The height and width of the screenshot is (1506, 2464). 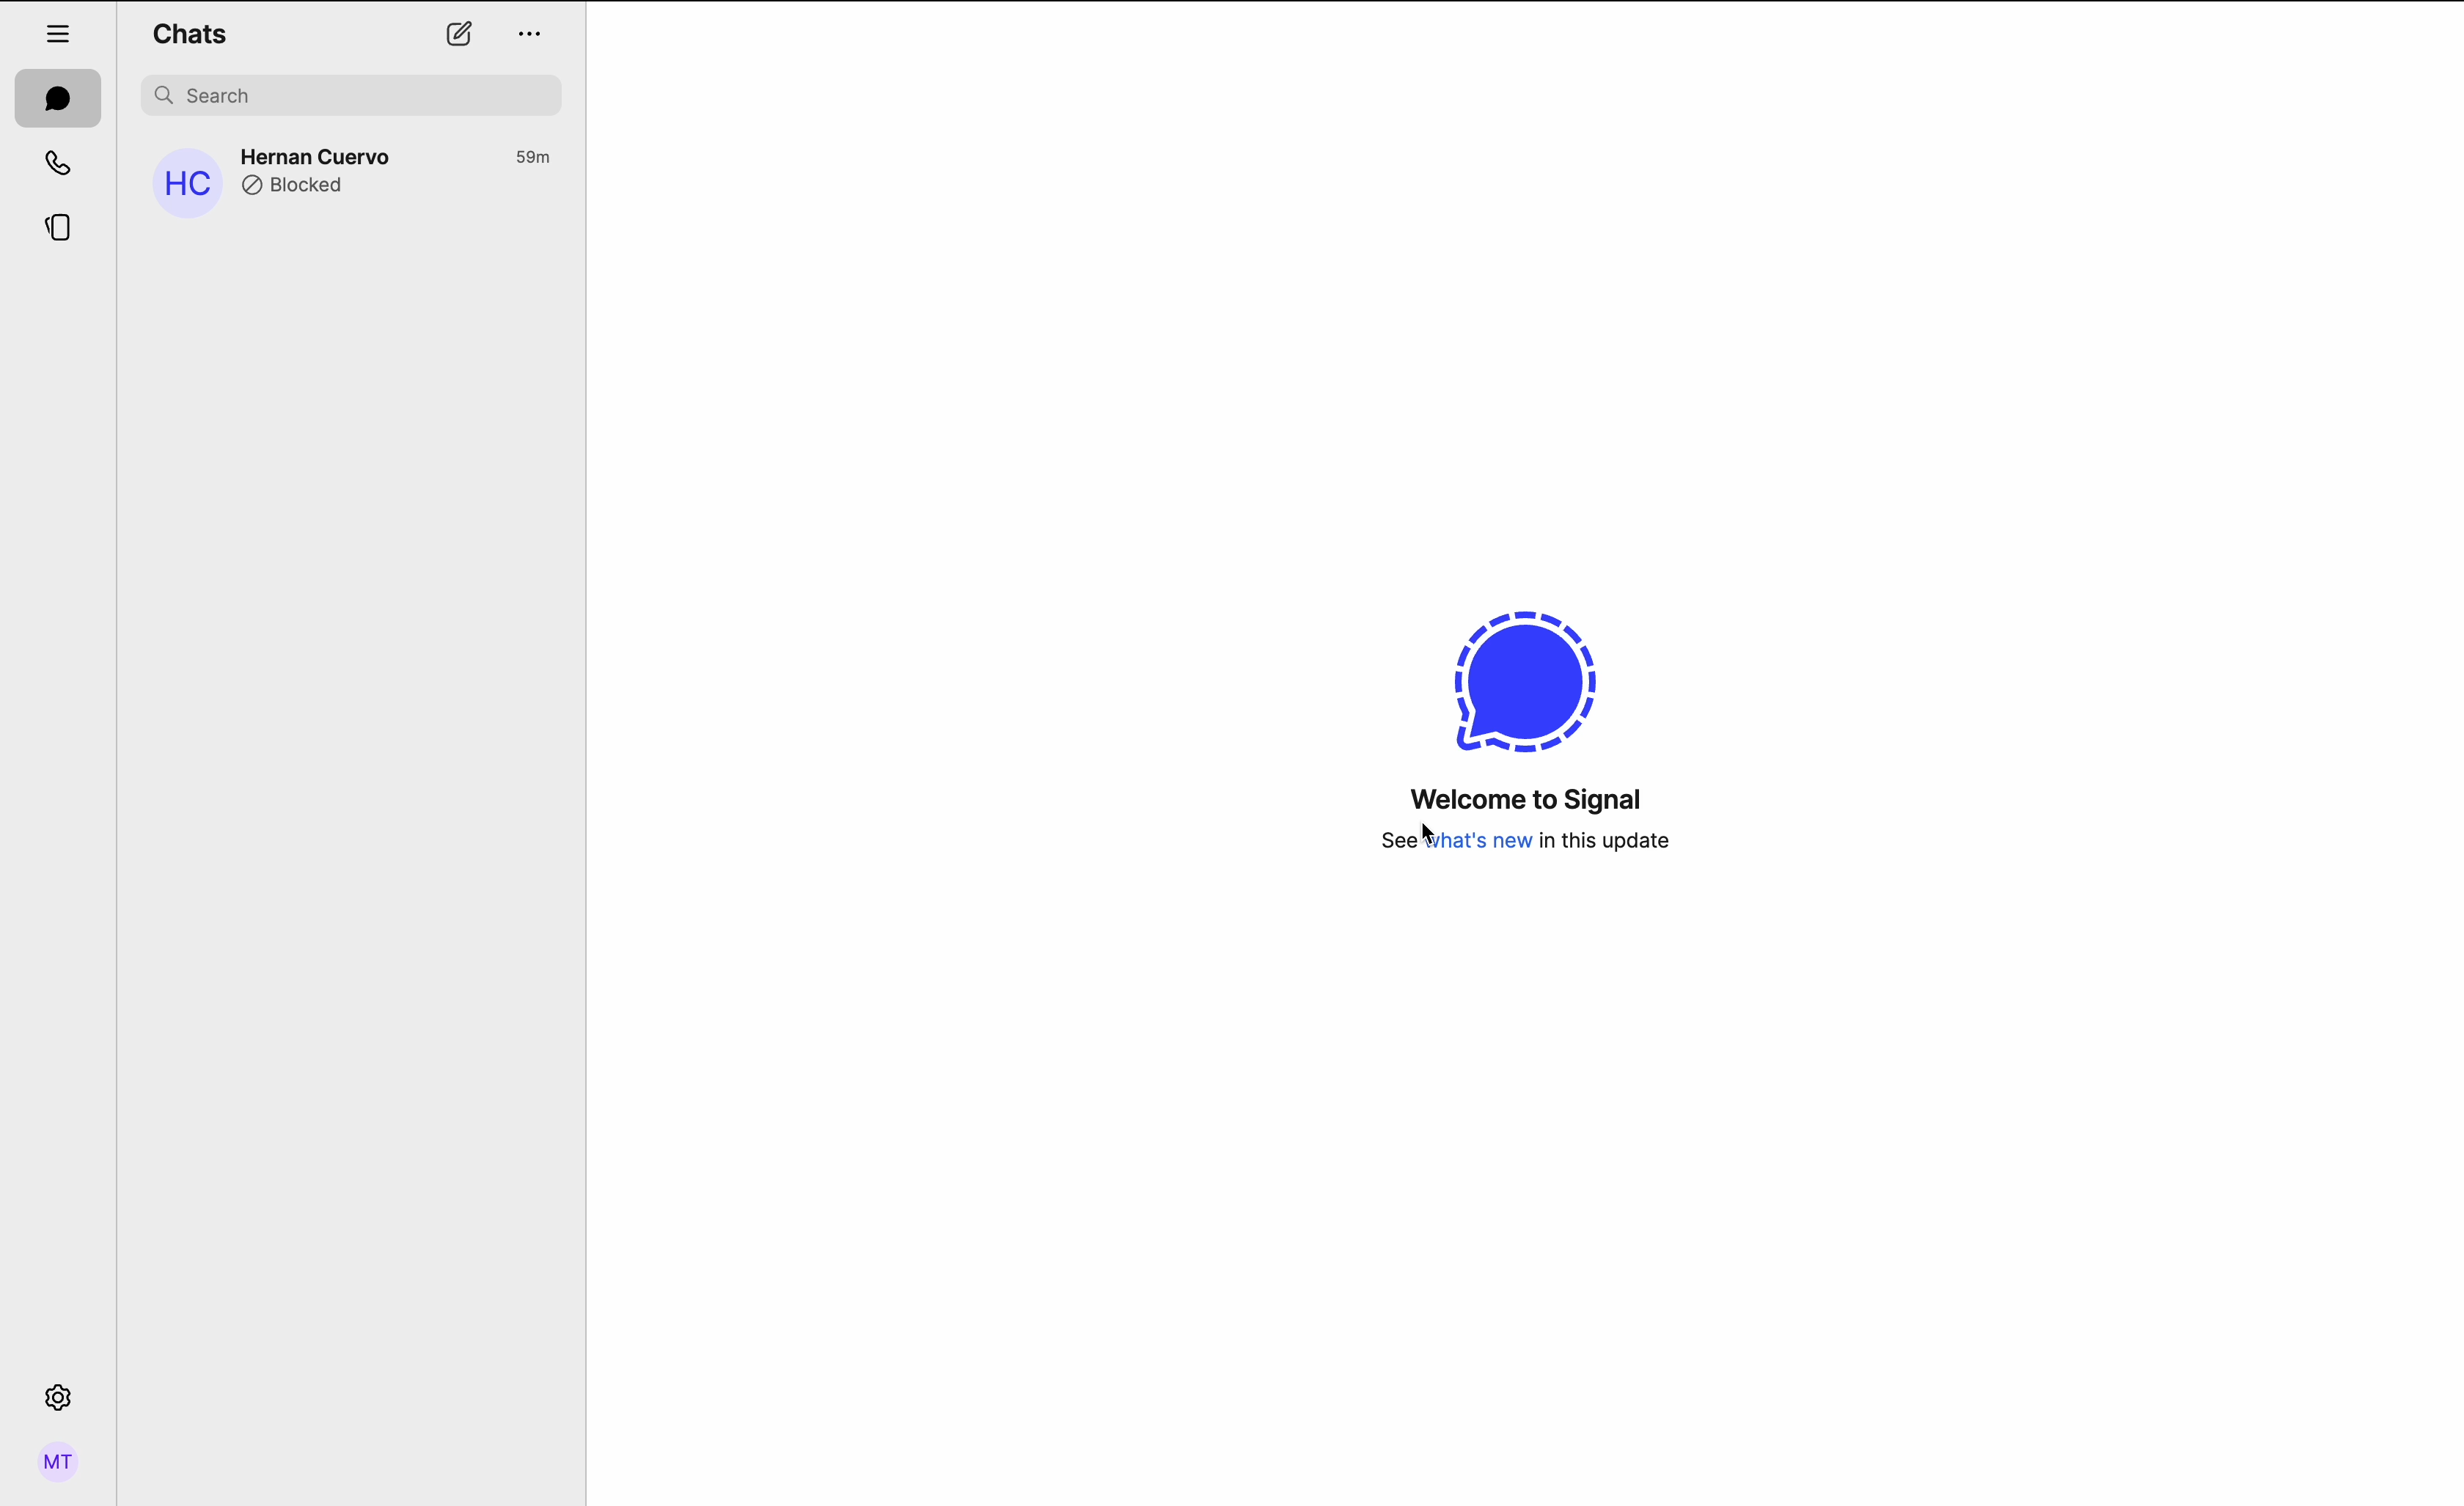 What do you see at coordinates (460, 35) in the screenshot?
I see `new chat` at bounding box center [460, 35].